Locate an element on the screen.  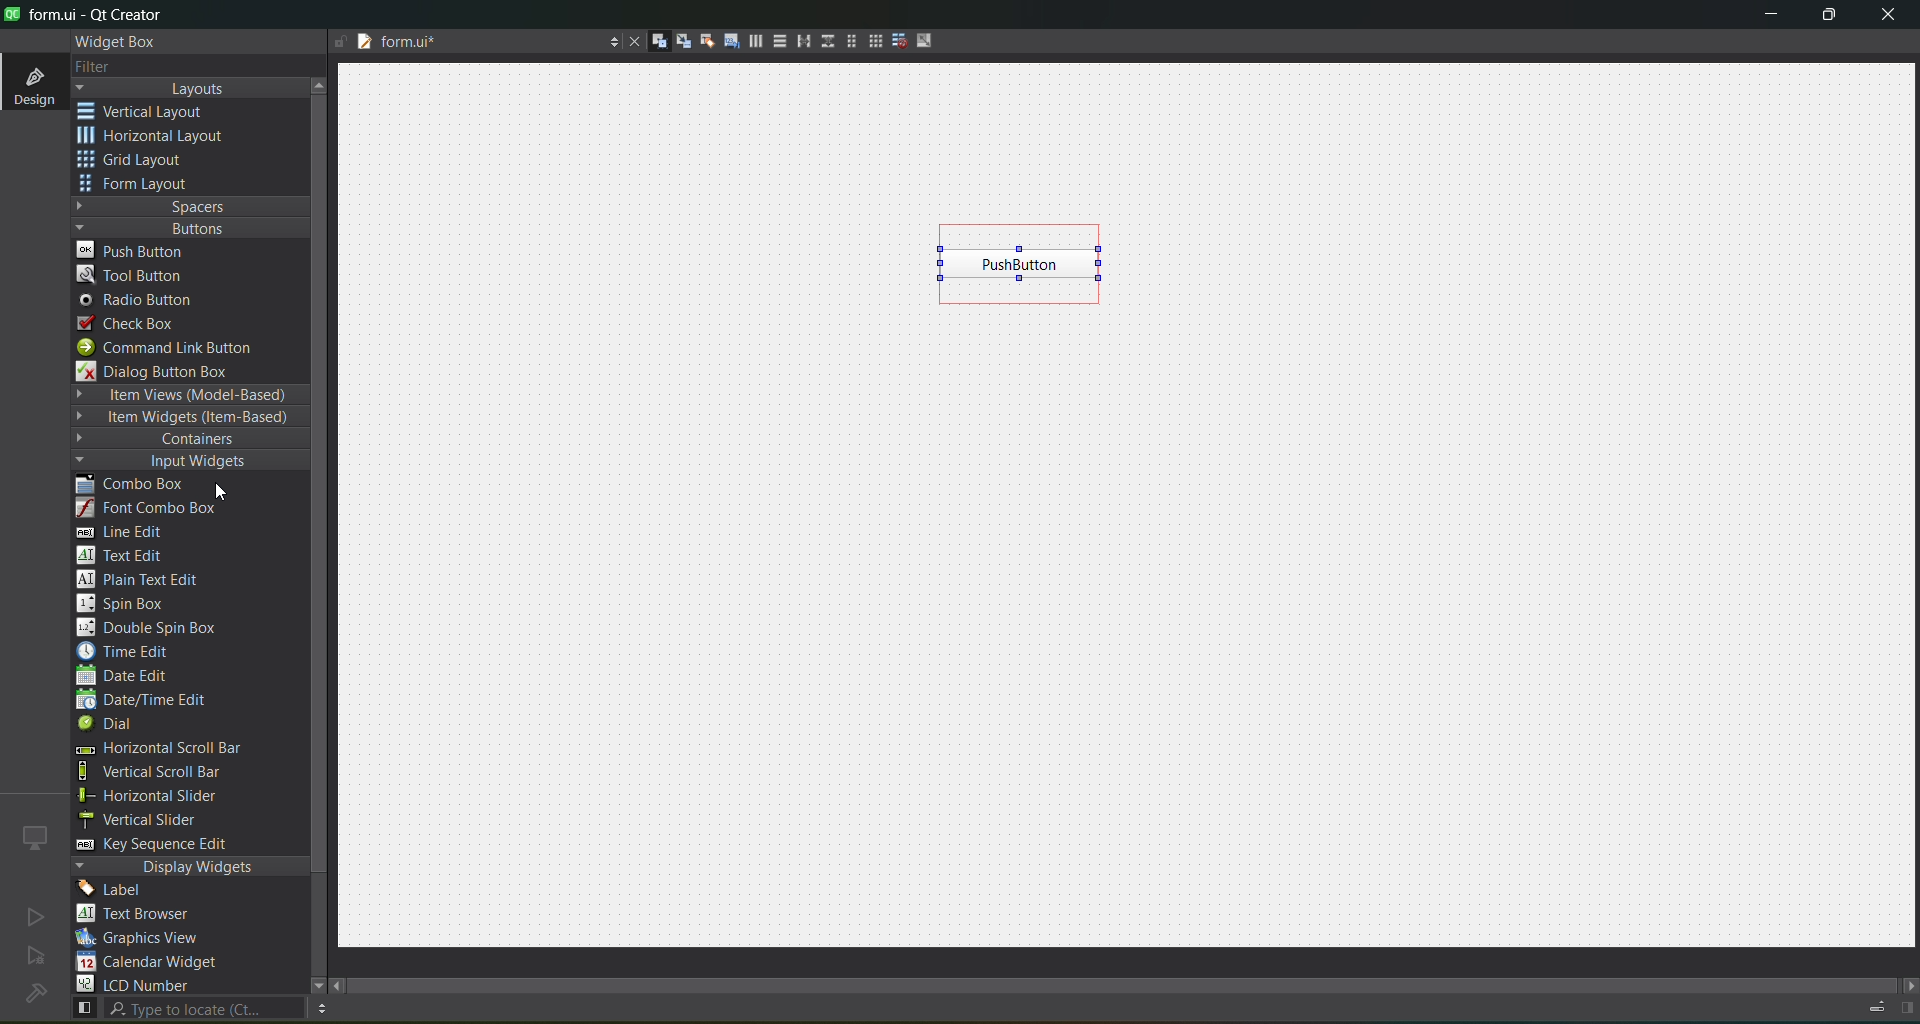
buttons is located at coordinates (186, 227).